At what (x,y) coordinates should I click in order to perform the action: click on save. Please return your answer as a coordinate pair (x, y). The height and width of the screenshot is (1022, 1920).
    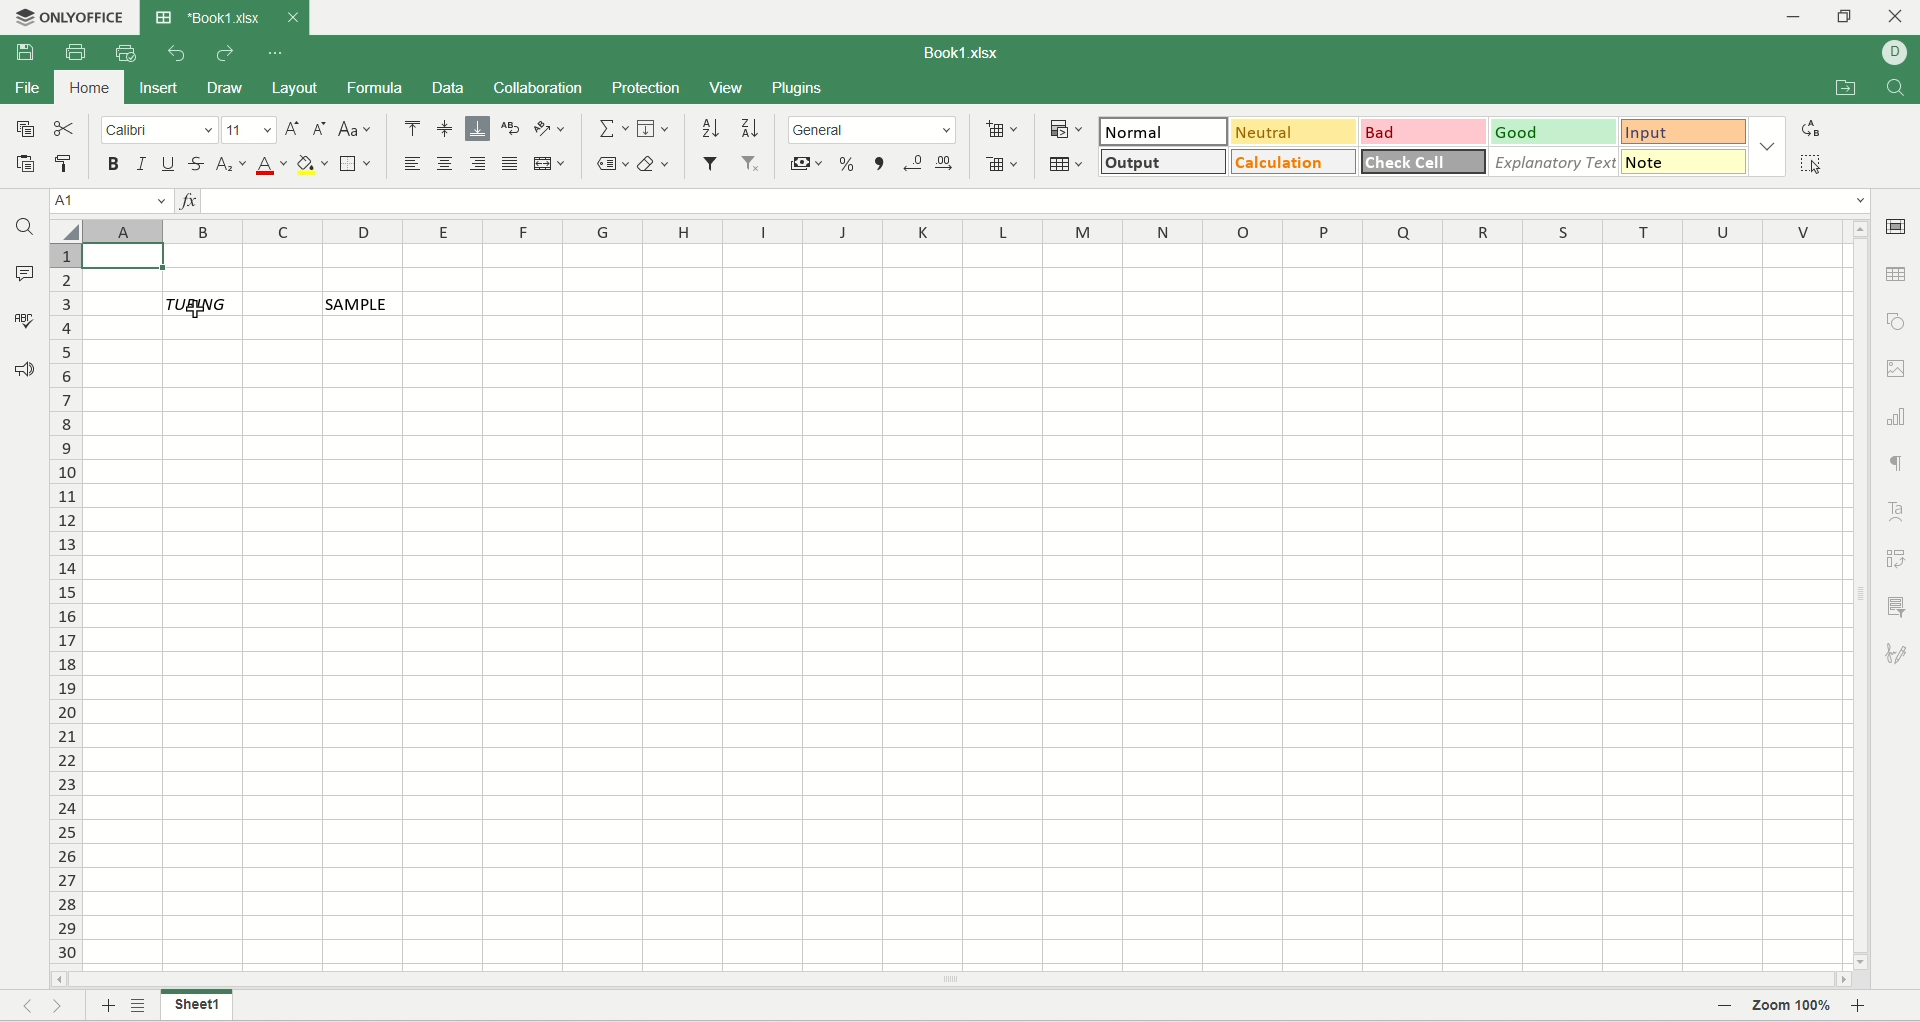
    Looking at the image, I should click on (23, 53).